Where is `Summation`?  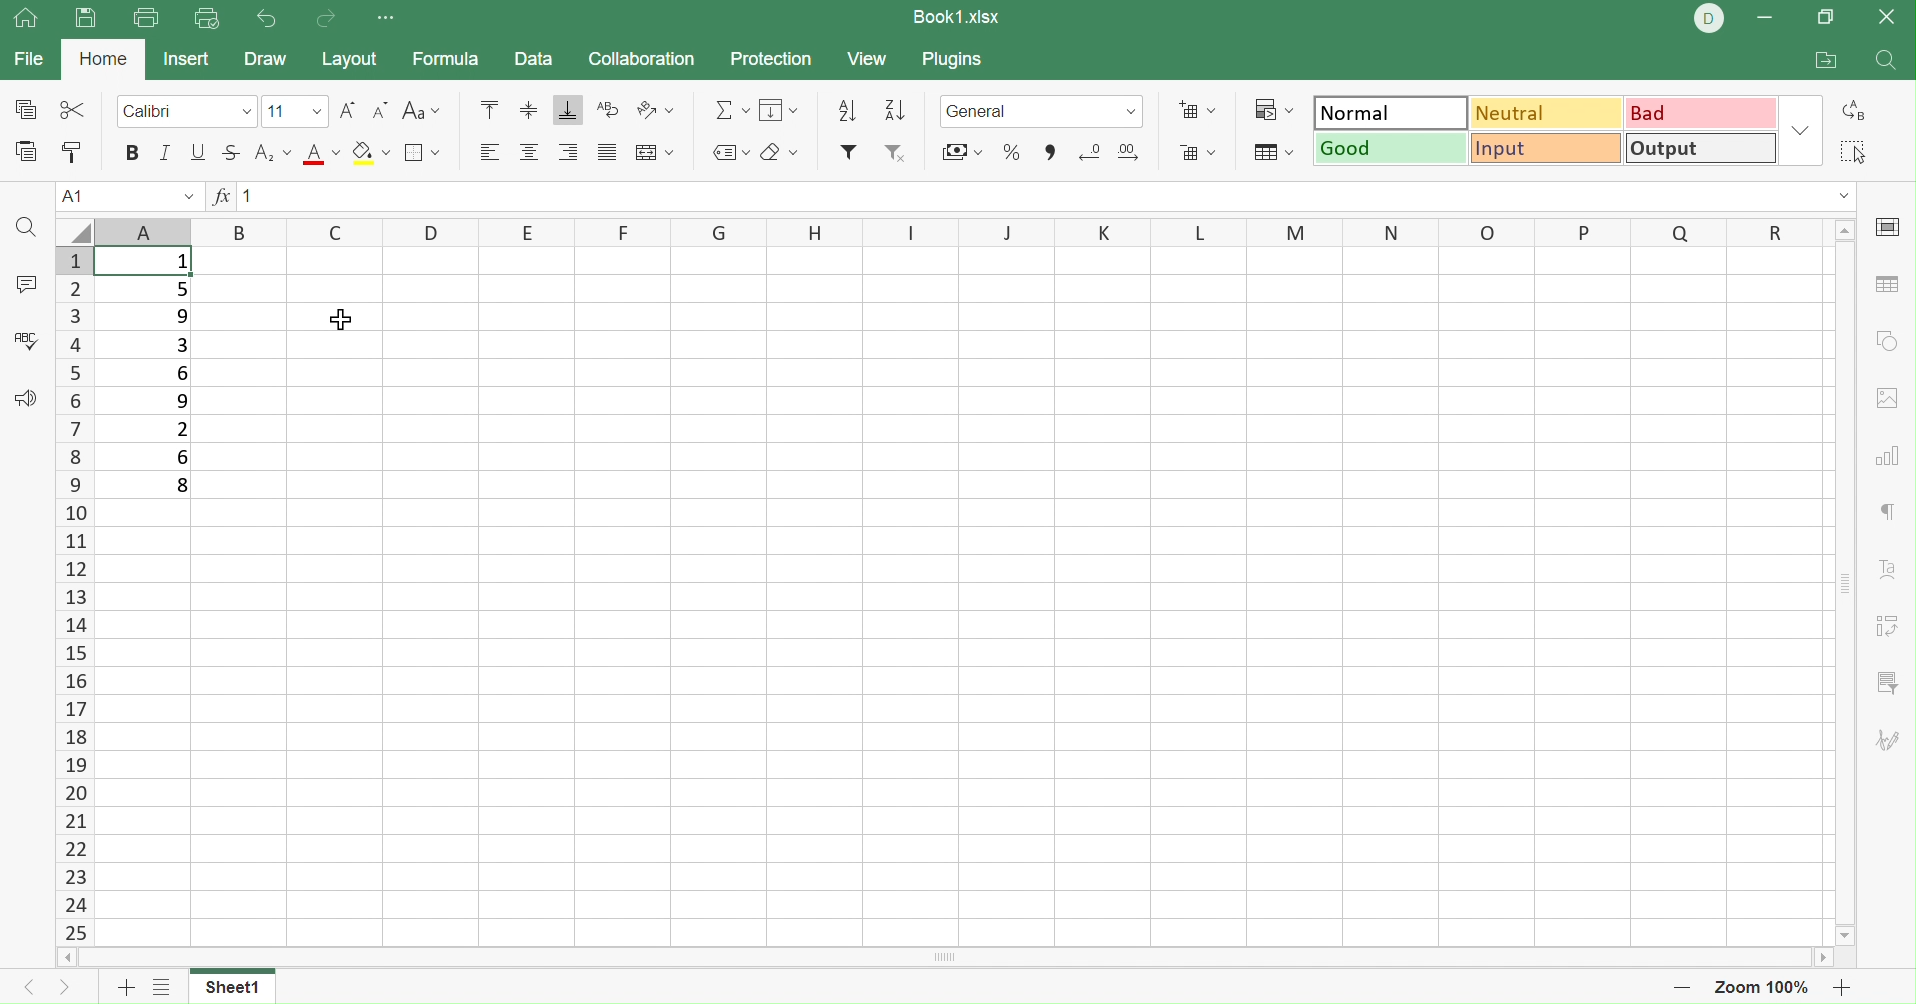 Summation is located at coordinates (731, 110).